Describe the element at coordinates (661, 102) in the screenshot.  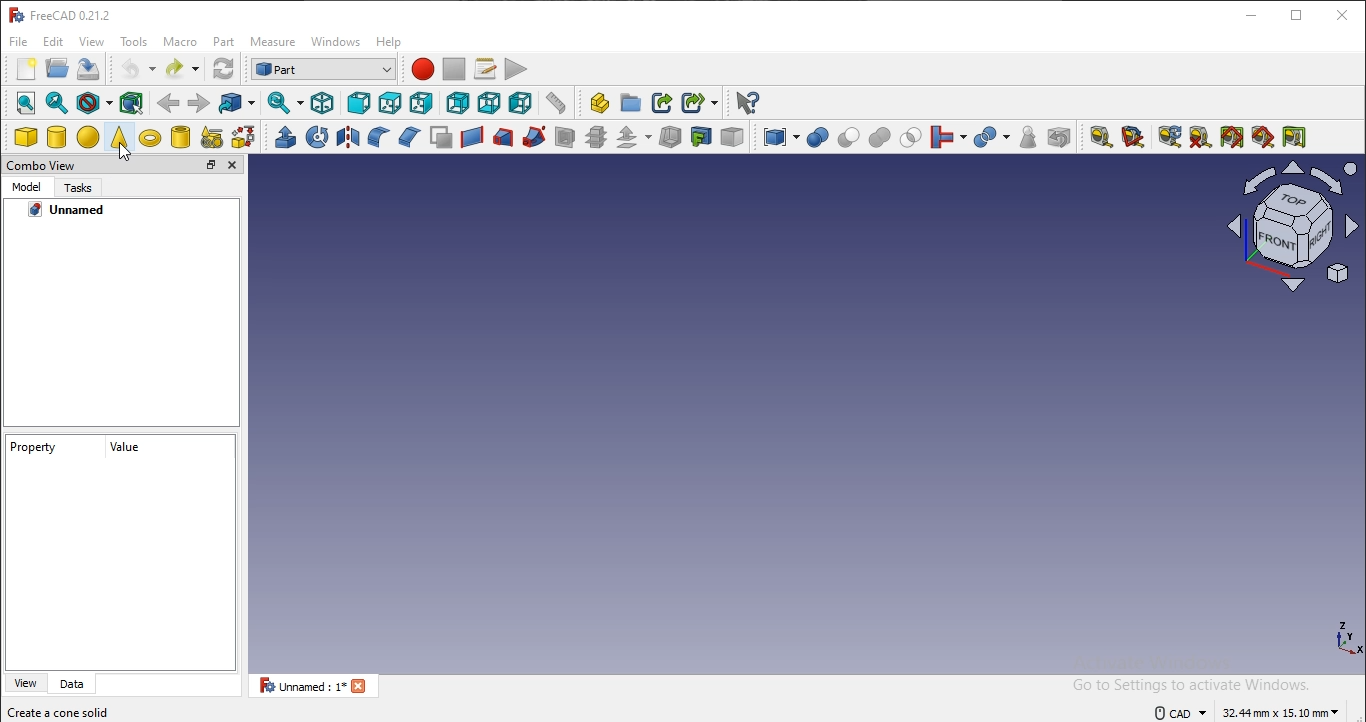
I see `create link` at that location.